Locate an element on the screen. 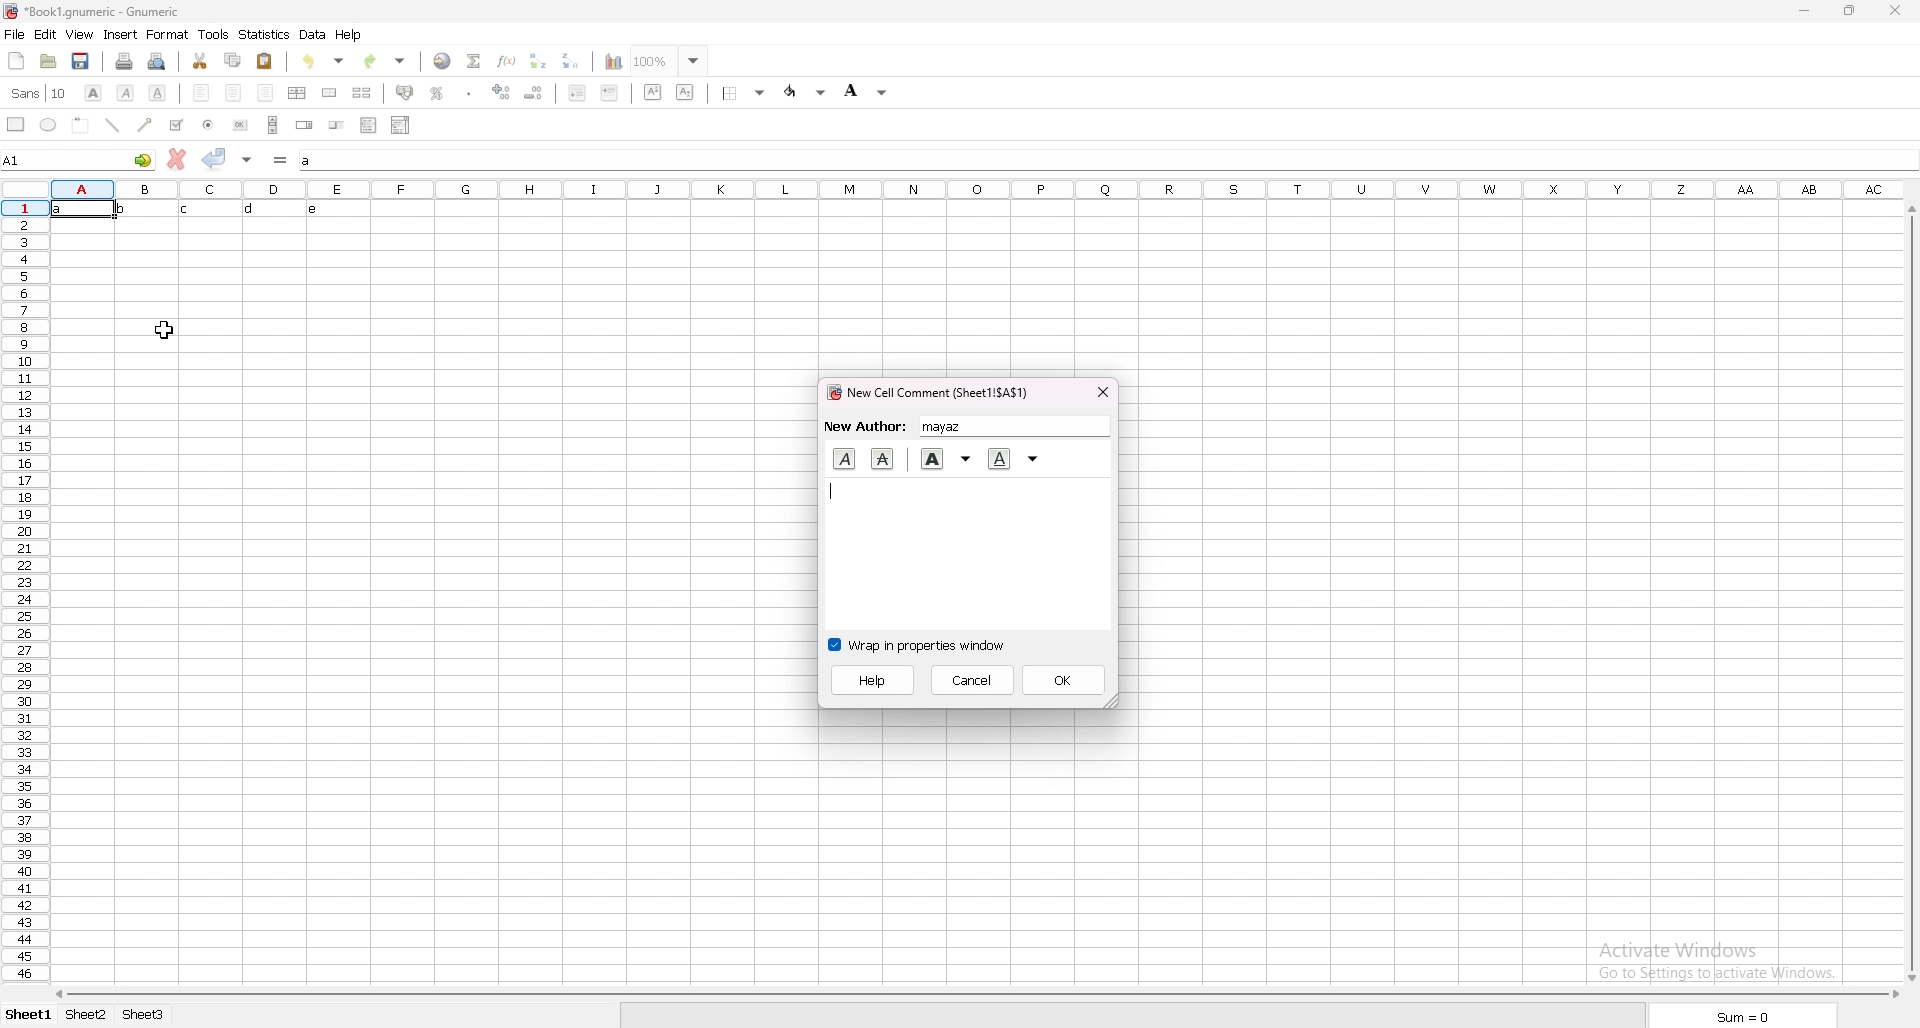 This screenshot has width=1920, height=1028. tickbox is located at coordinates (176, 125).